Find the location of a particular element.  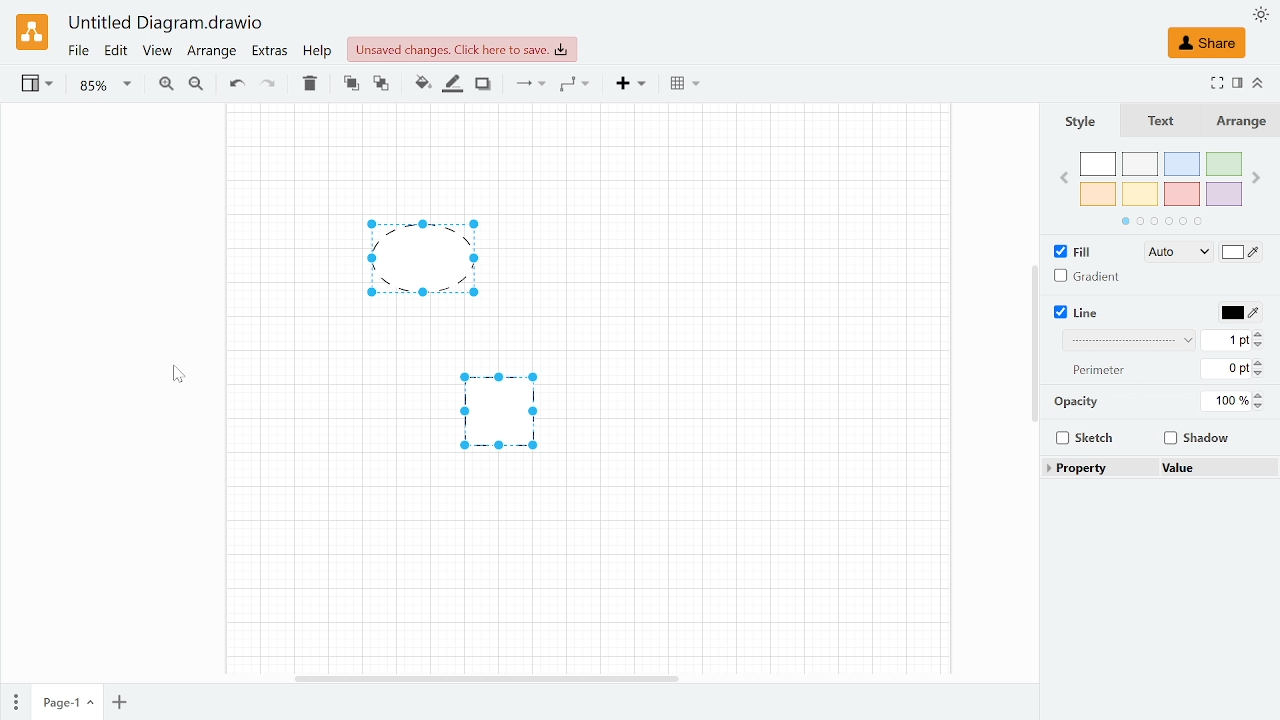

Draw.io logo is located at coordinates (32, 32).